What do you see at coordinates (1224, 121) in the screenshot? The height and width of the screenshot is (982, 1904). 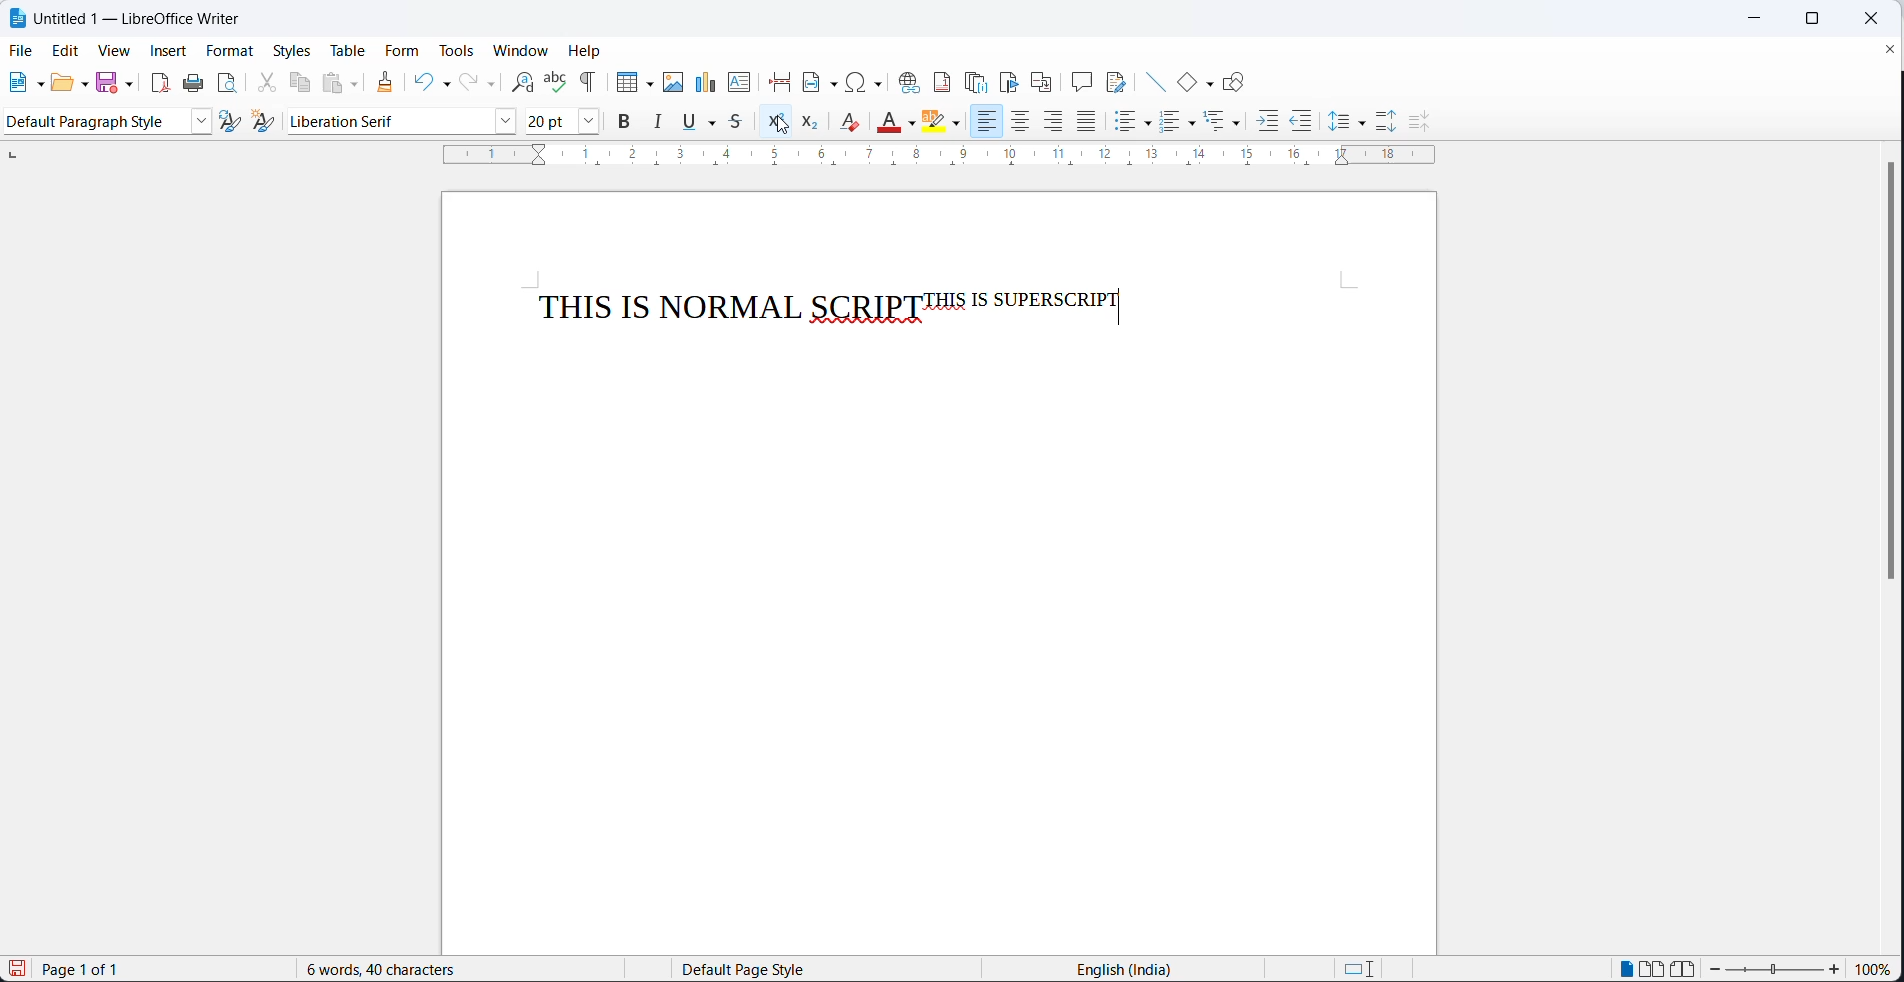 I see `select outline format` at bounding box center [1224, 121].